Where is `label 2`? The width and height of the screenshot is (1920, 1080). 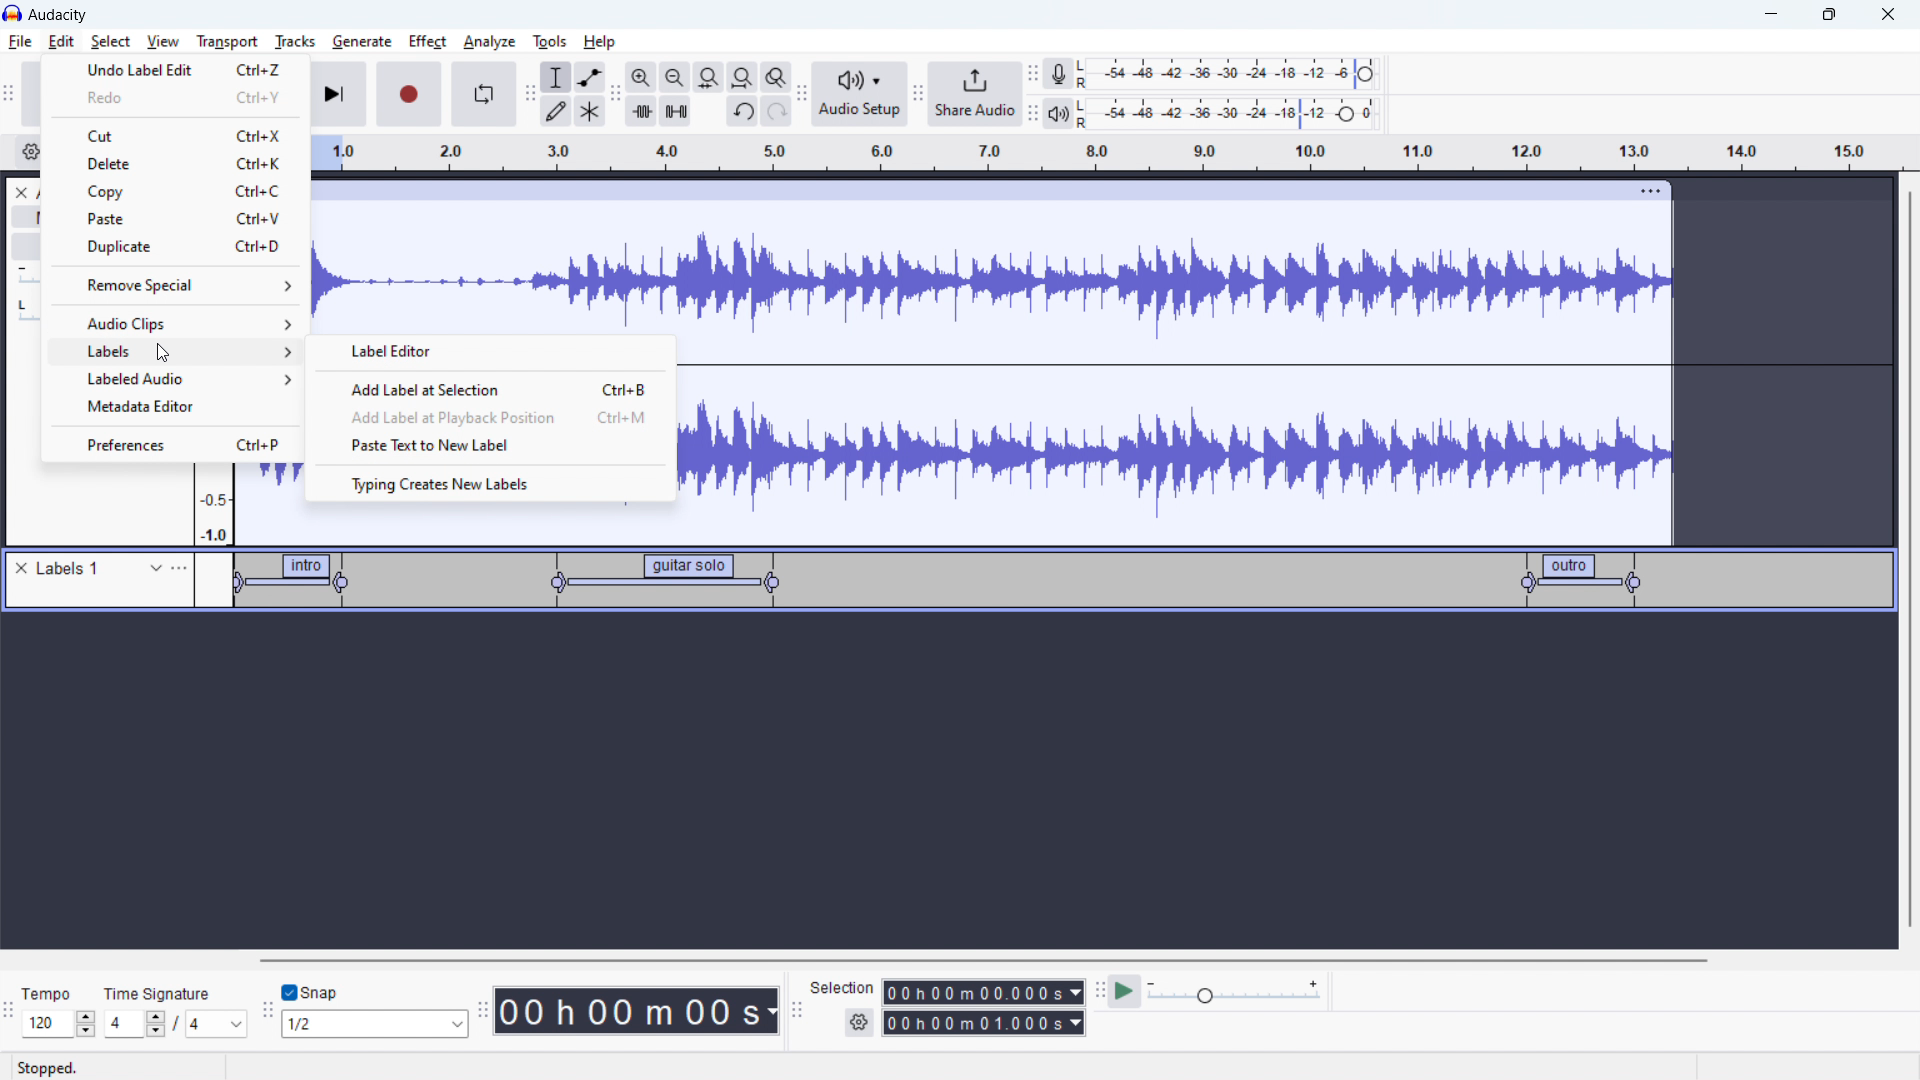 label 2 is located at coordinates (656, 582).